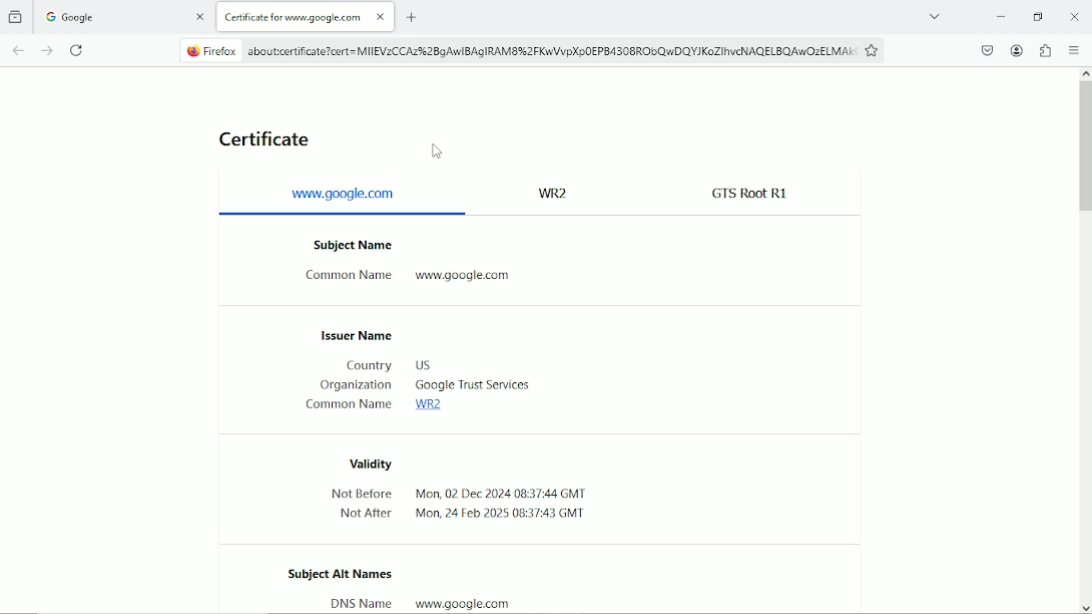 The height and width of the screenshot is (614, 1092). What do you see at coordinates (988, 50) in the screenshot?
I see `save to pocket` at bounding box center [988, 50].